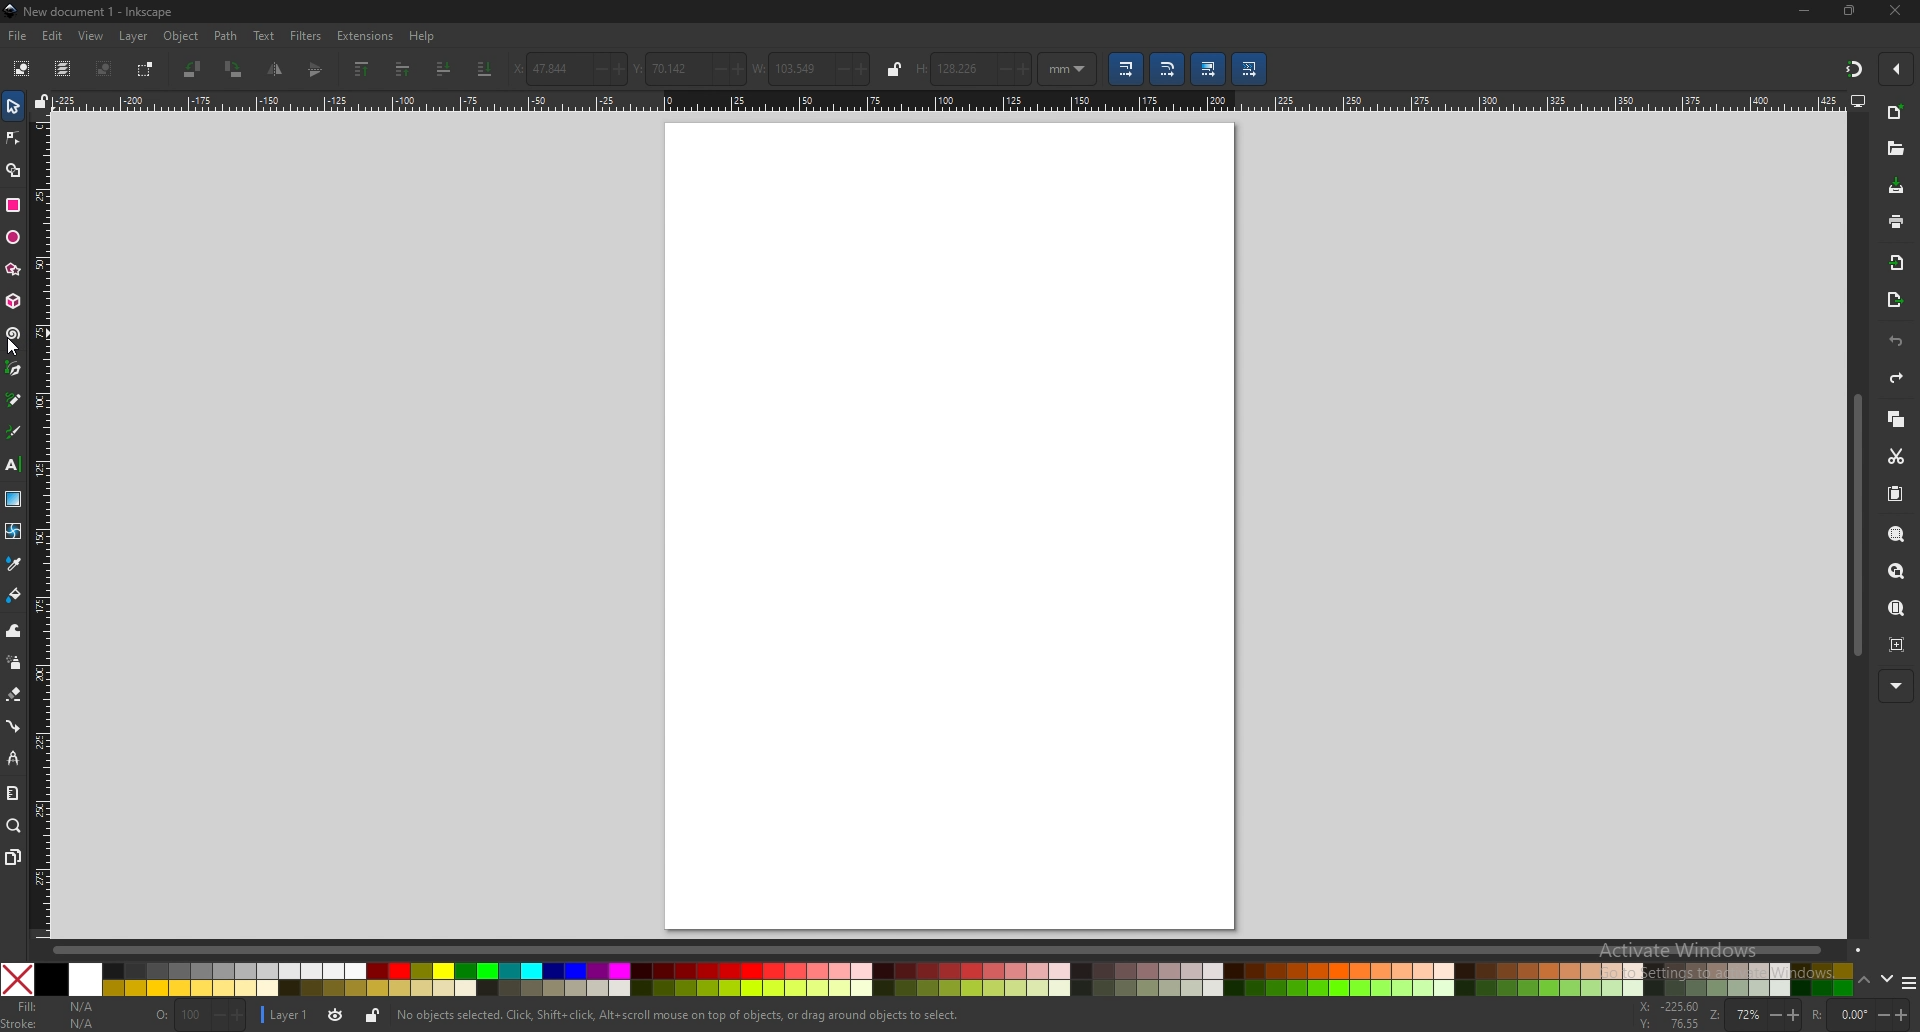  I want to click on spiral, so click(14, 334).